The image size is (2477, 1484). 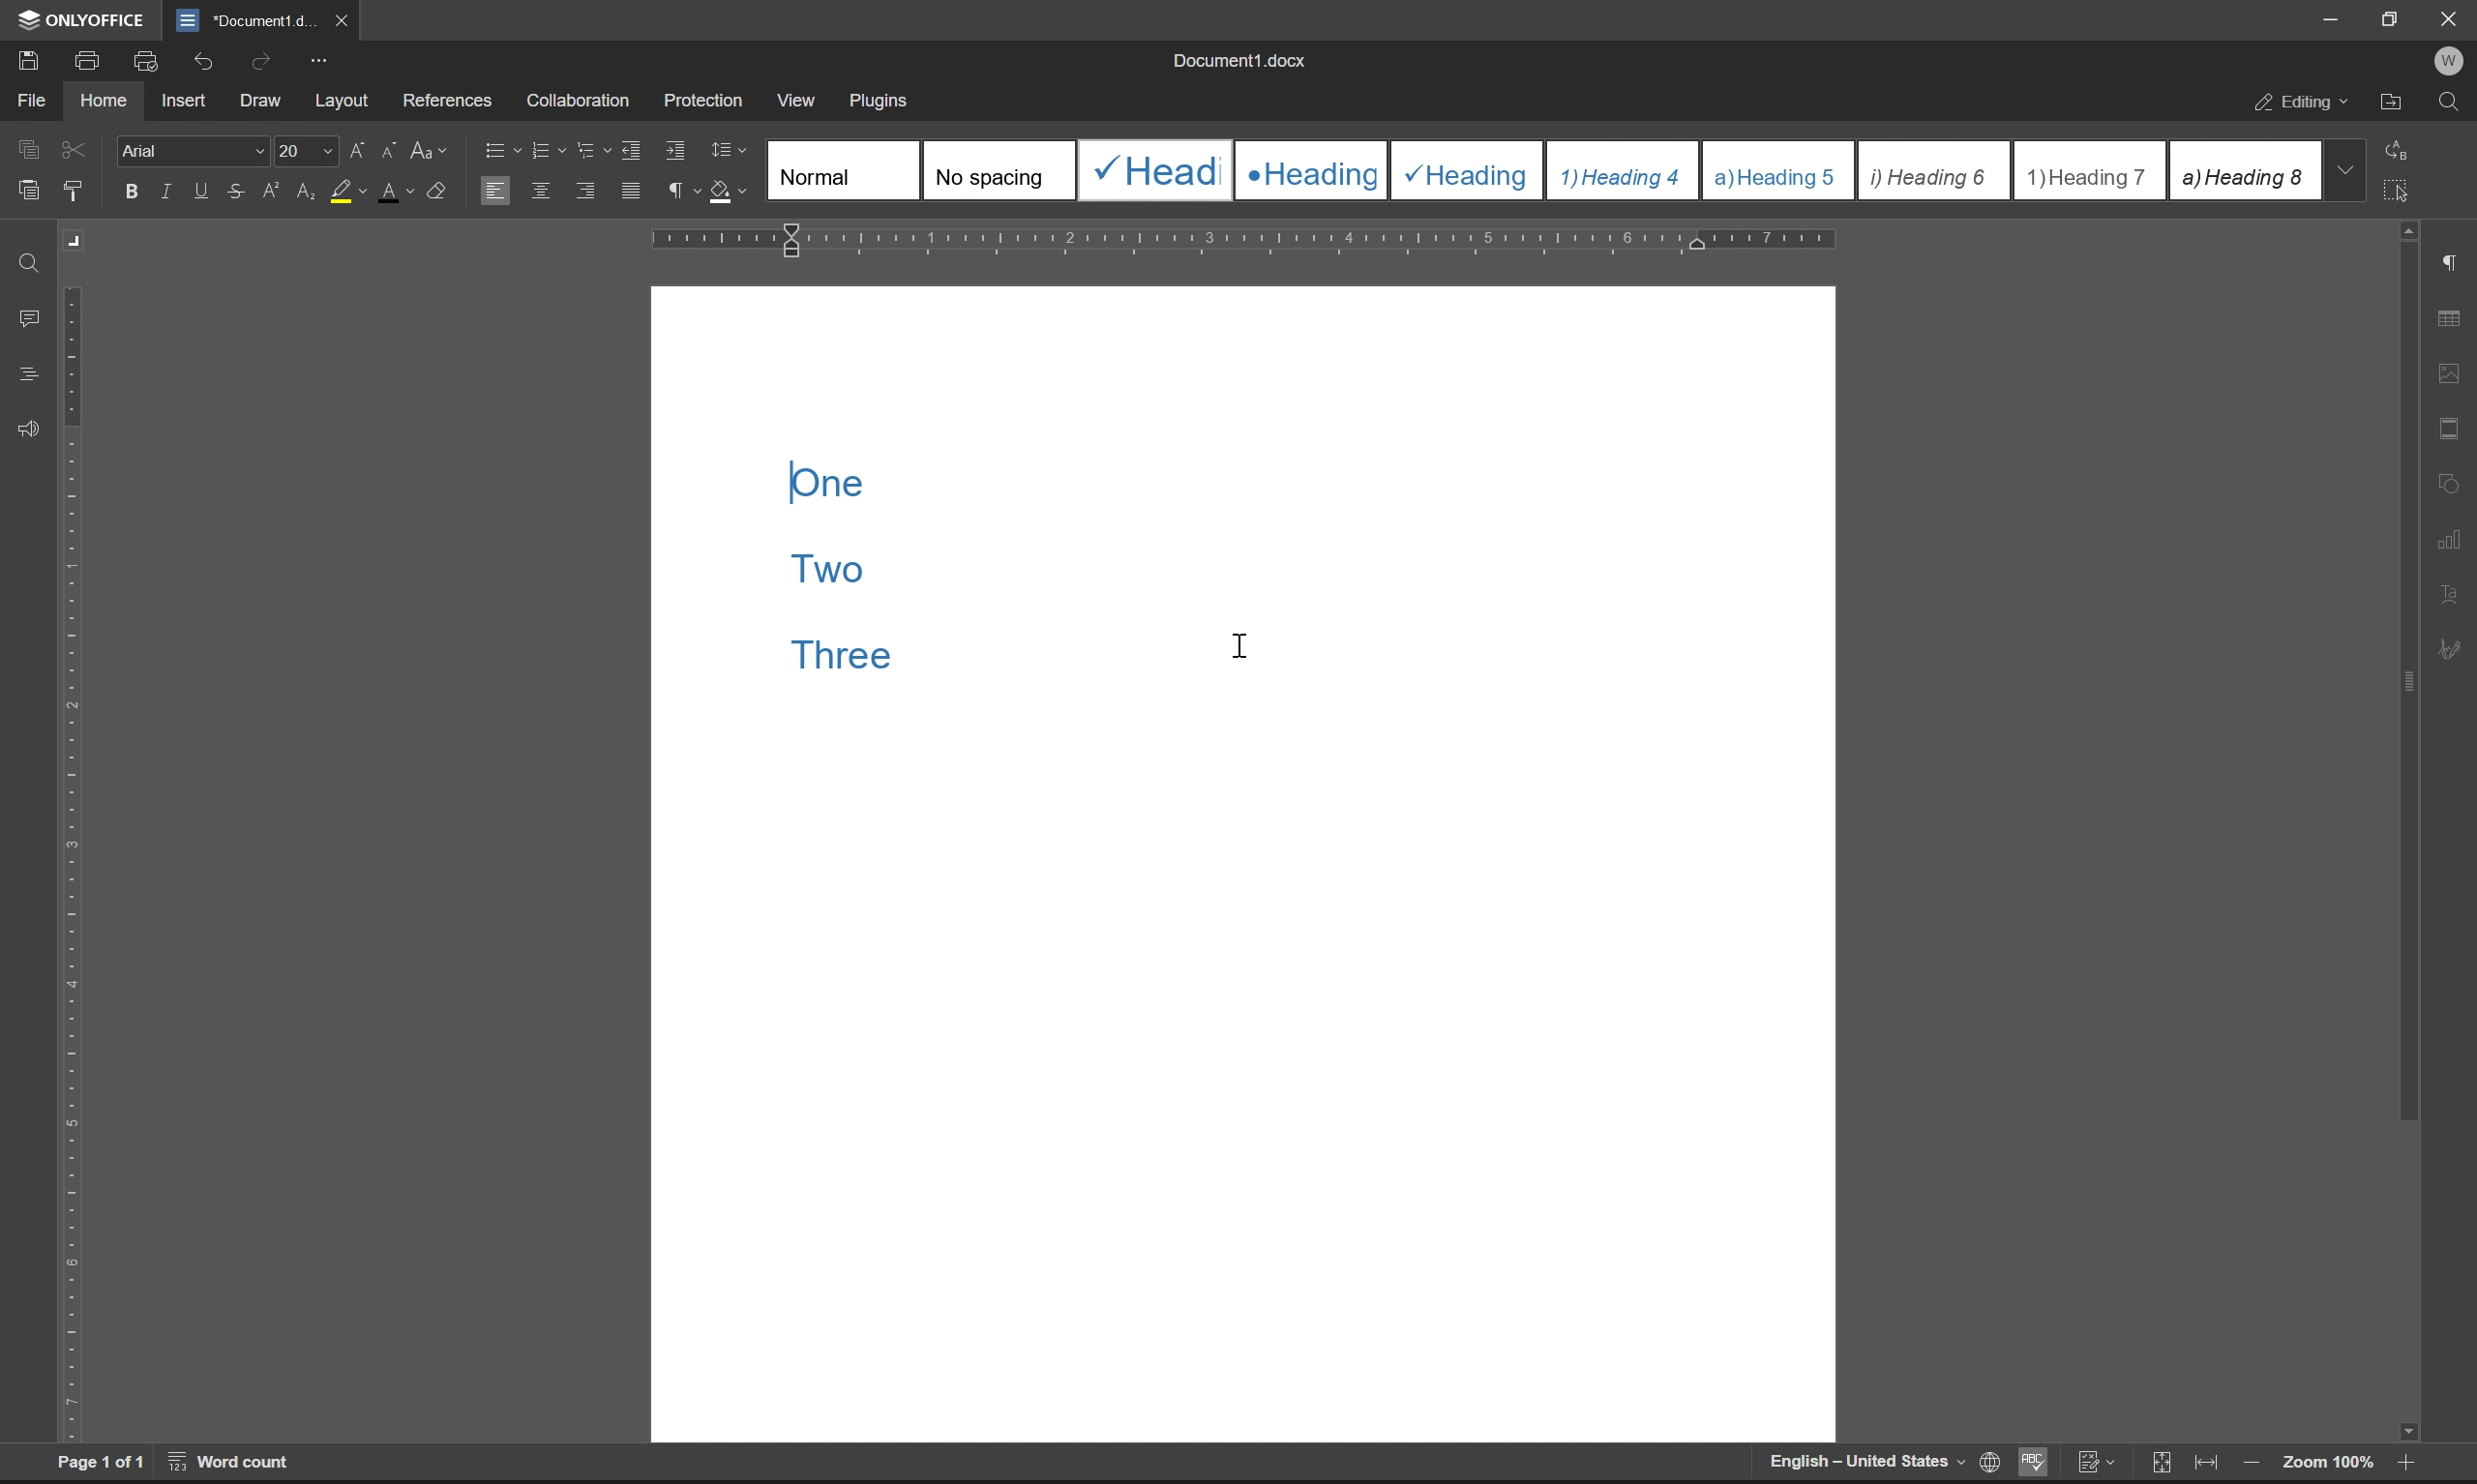 I want to click on ruler, so click(x=73, y=863).